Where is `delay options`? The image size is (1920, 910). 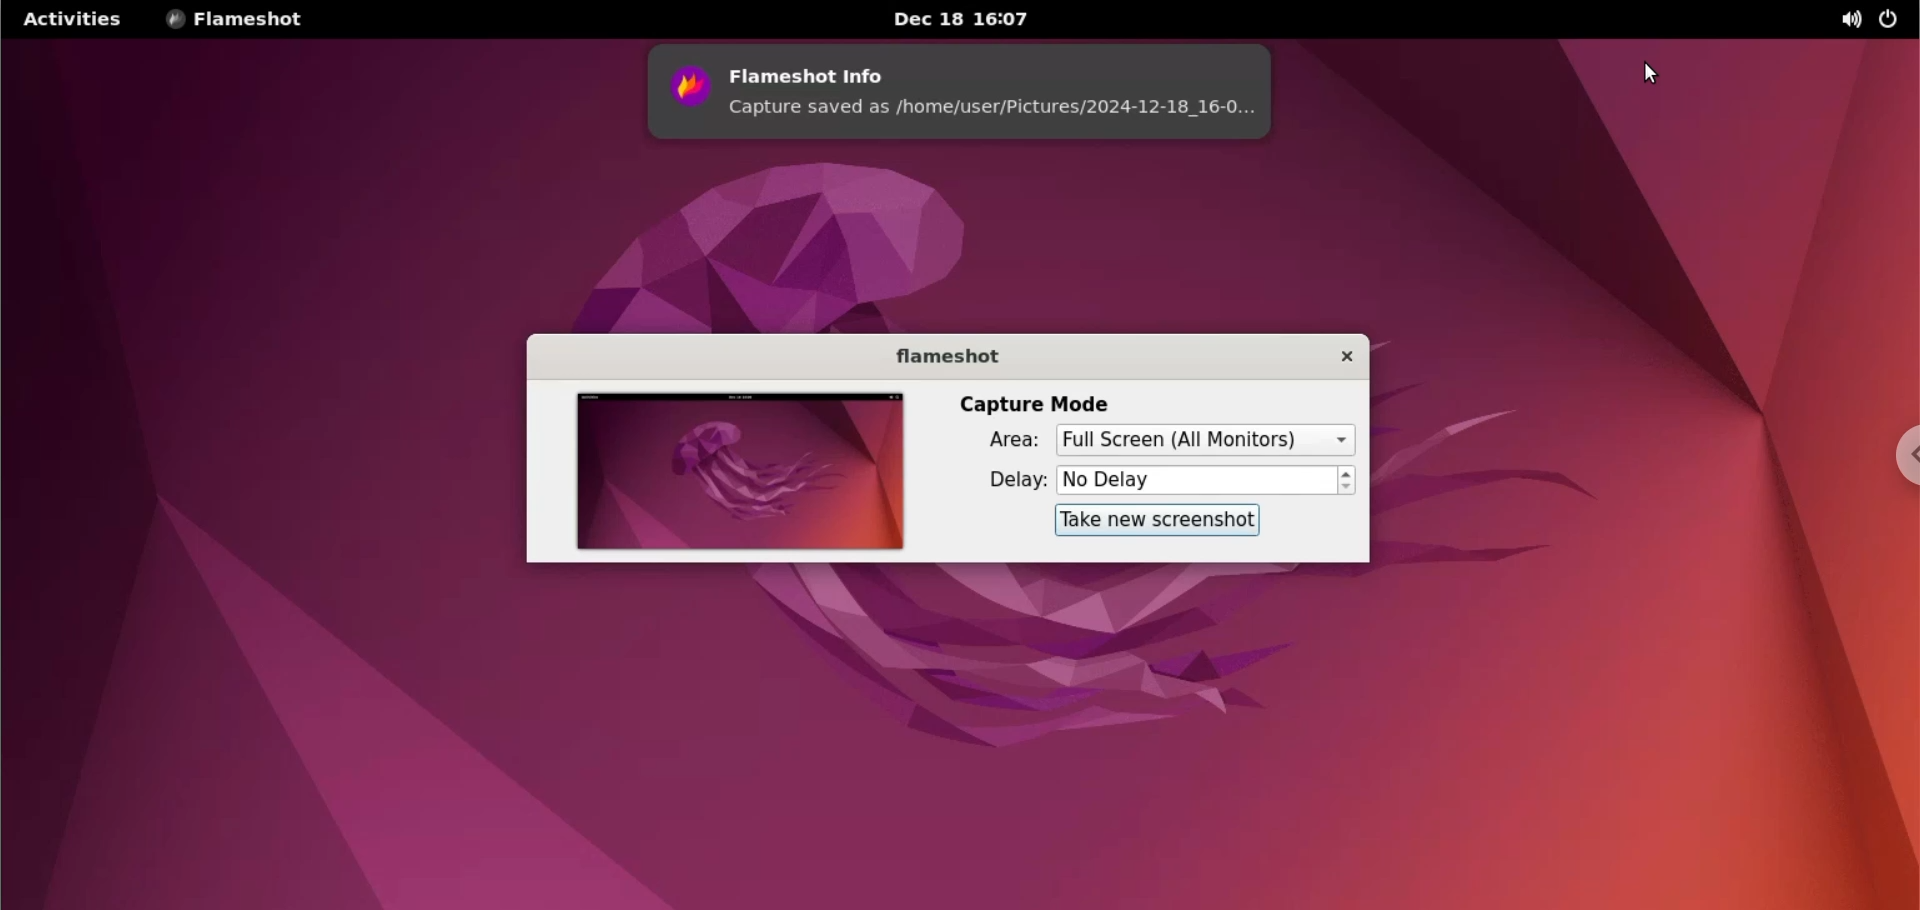
delay options is located at coordinates (1205, 480).